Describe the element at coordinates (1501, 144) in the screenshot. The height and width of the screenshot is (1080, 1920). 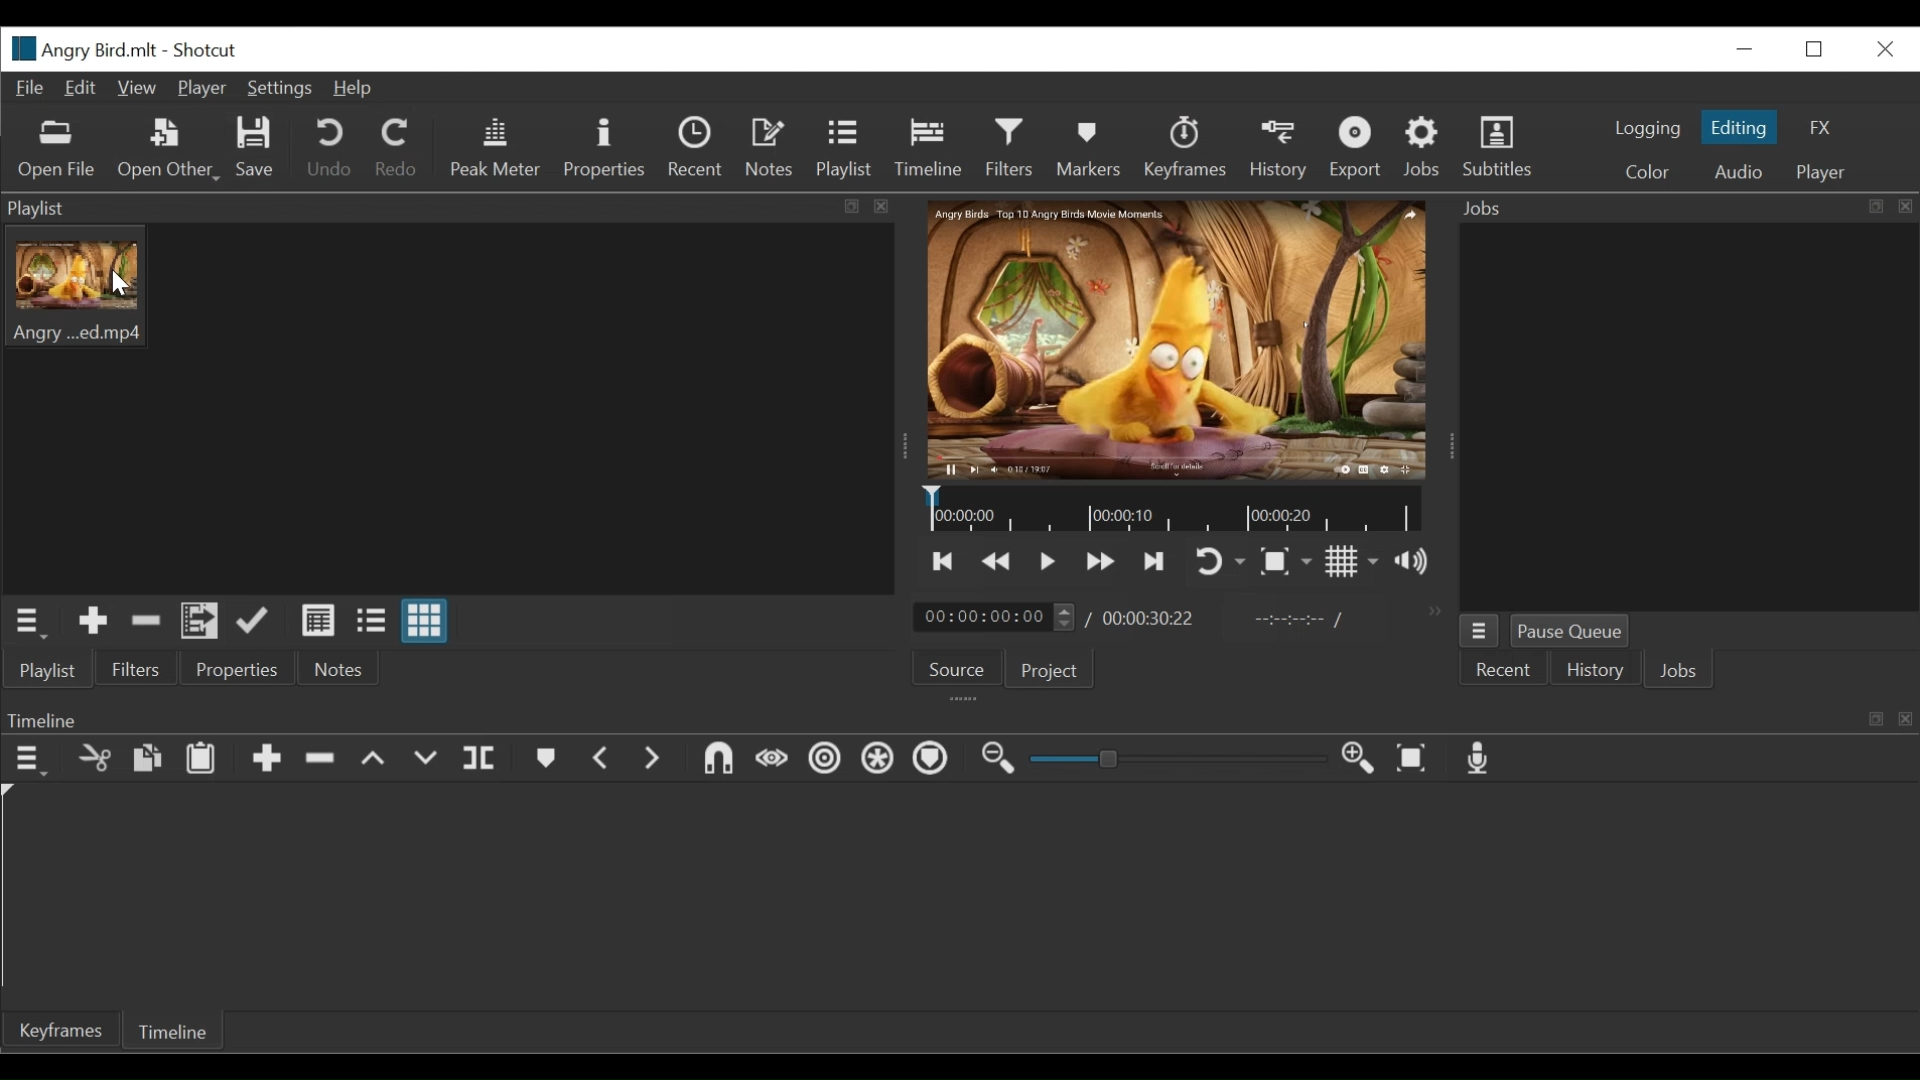
I see `Subtitles` at that location.